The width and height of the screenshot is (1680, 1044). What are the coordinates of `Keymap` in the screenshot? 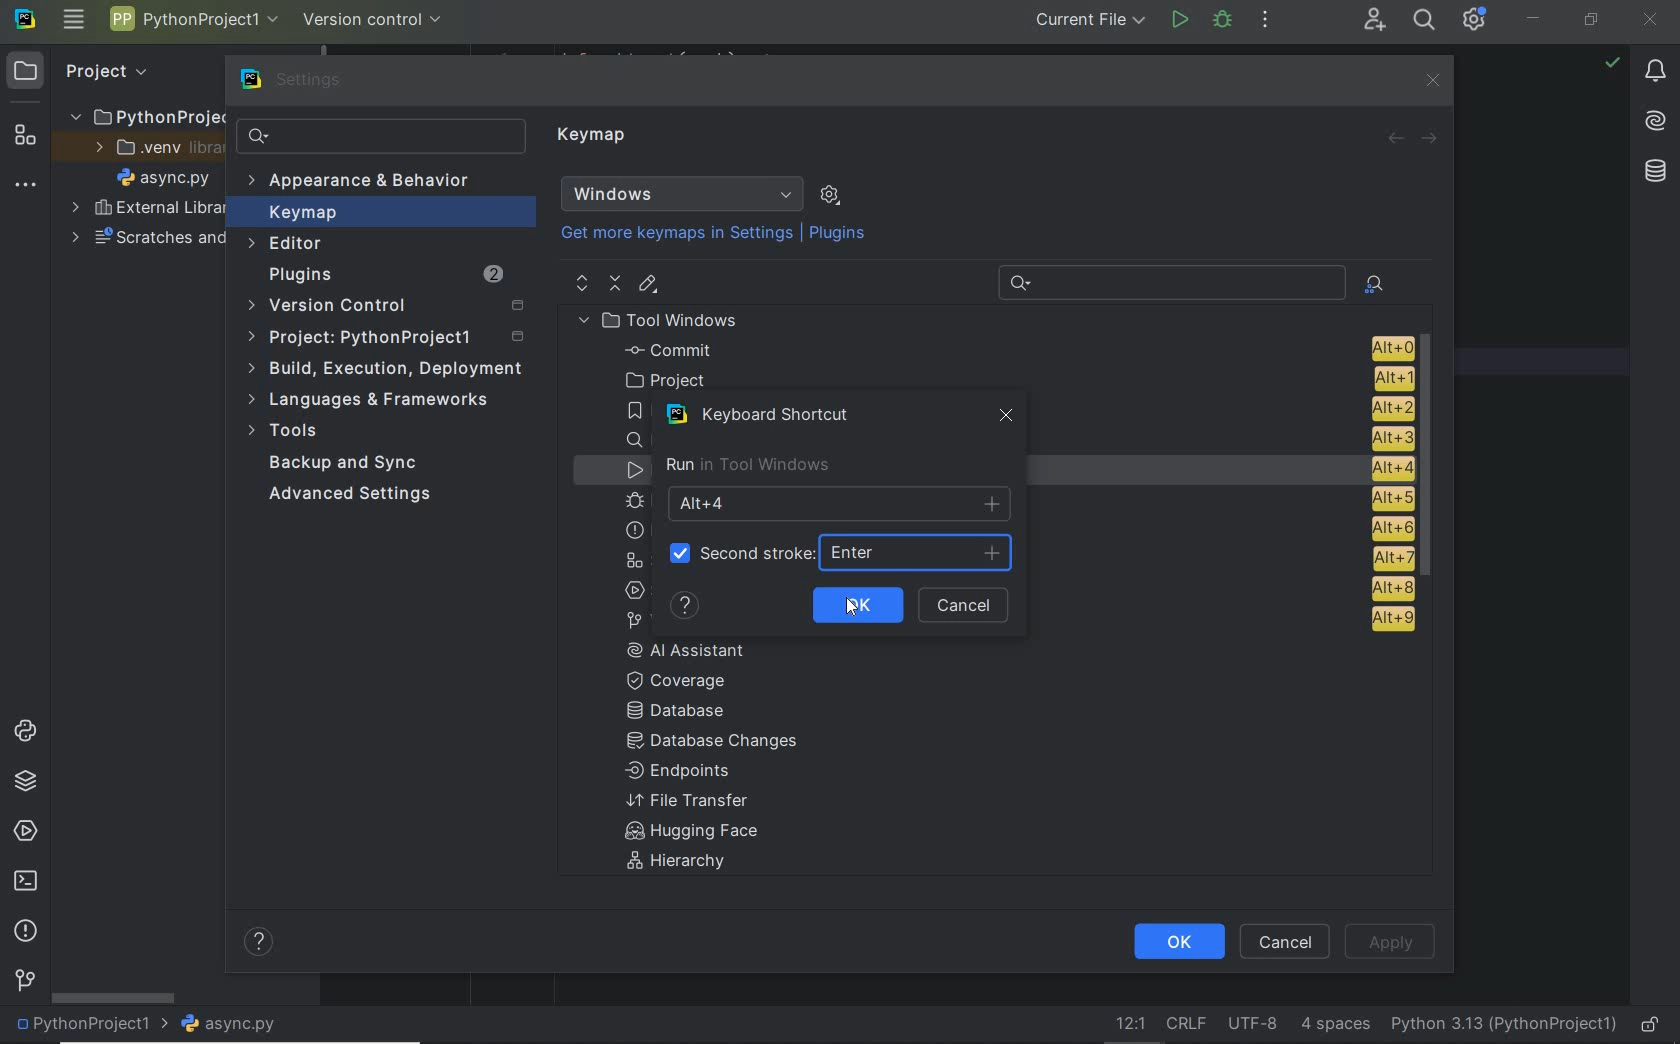 It's located at (381, 212).